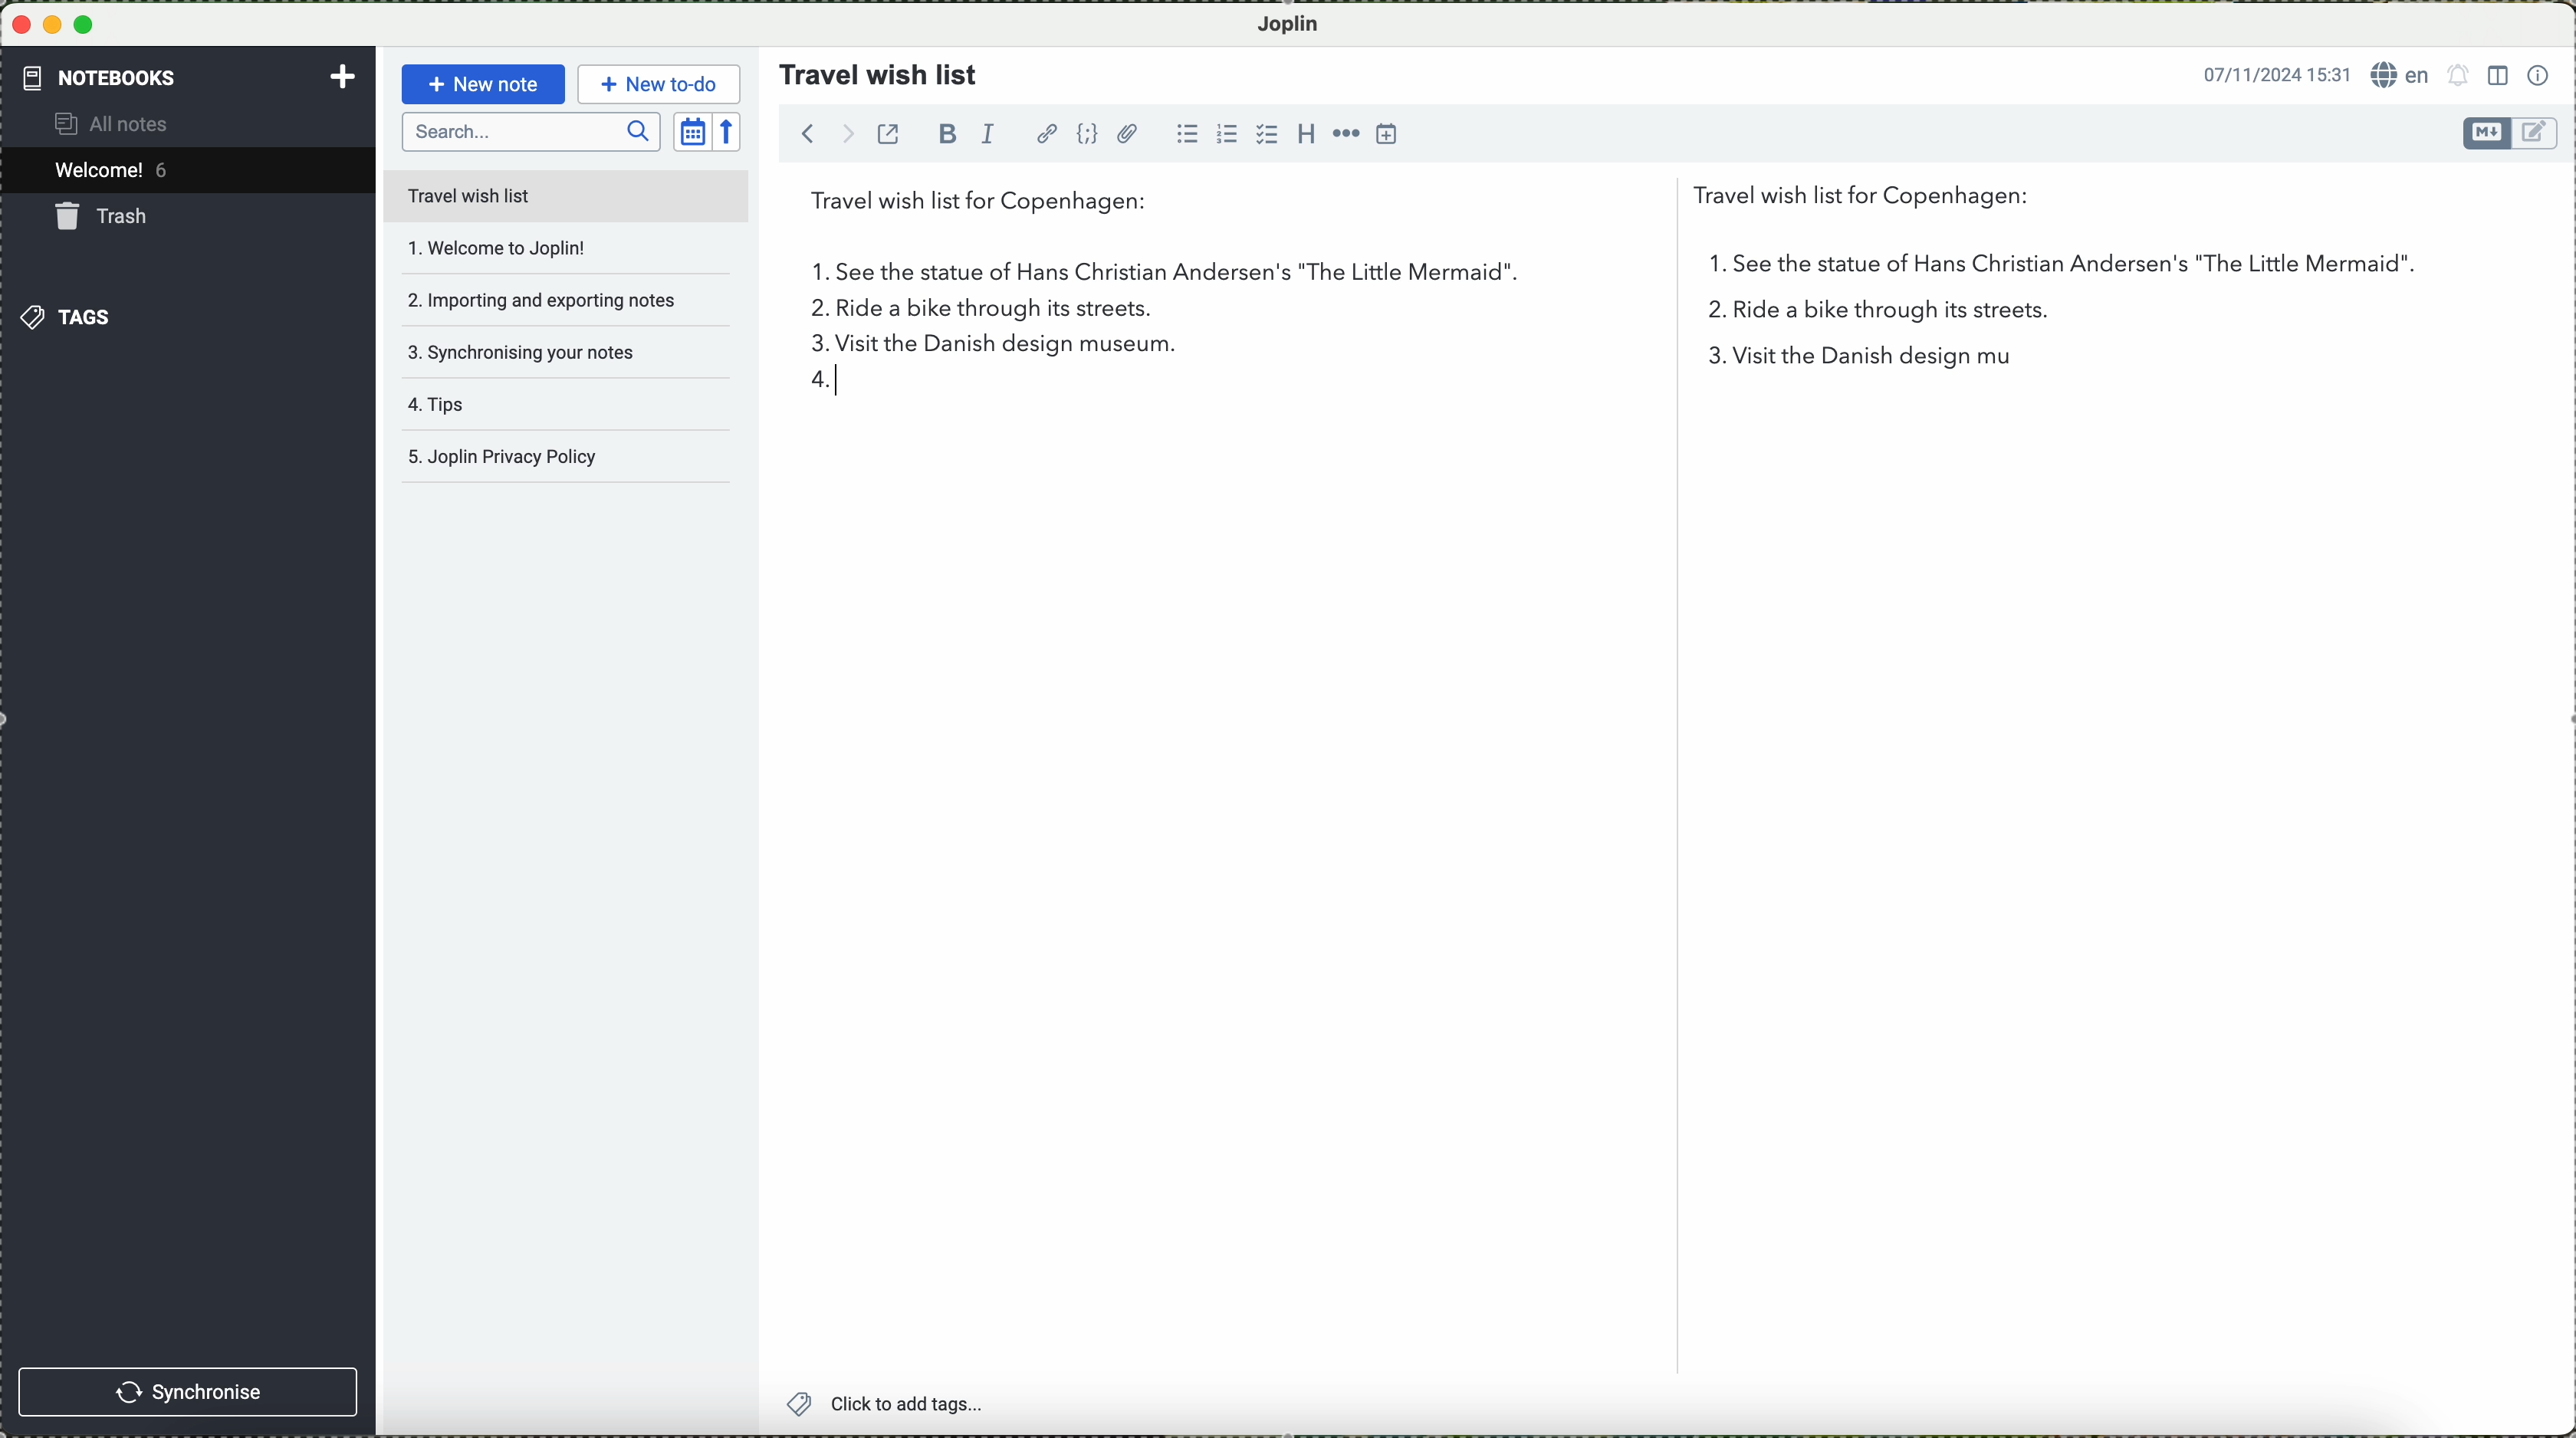 The height and width of the screenshot is (1438, 2576). What do you see at coordinates (565, 195) in the screenshot?
I see `travel wish list file` at bounding box center [565, 195].